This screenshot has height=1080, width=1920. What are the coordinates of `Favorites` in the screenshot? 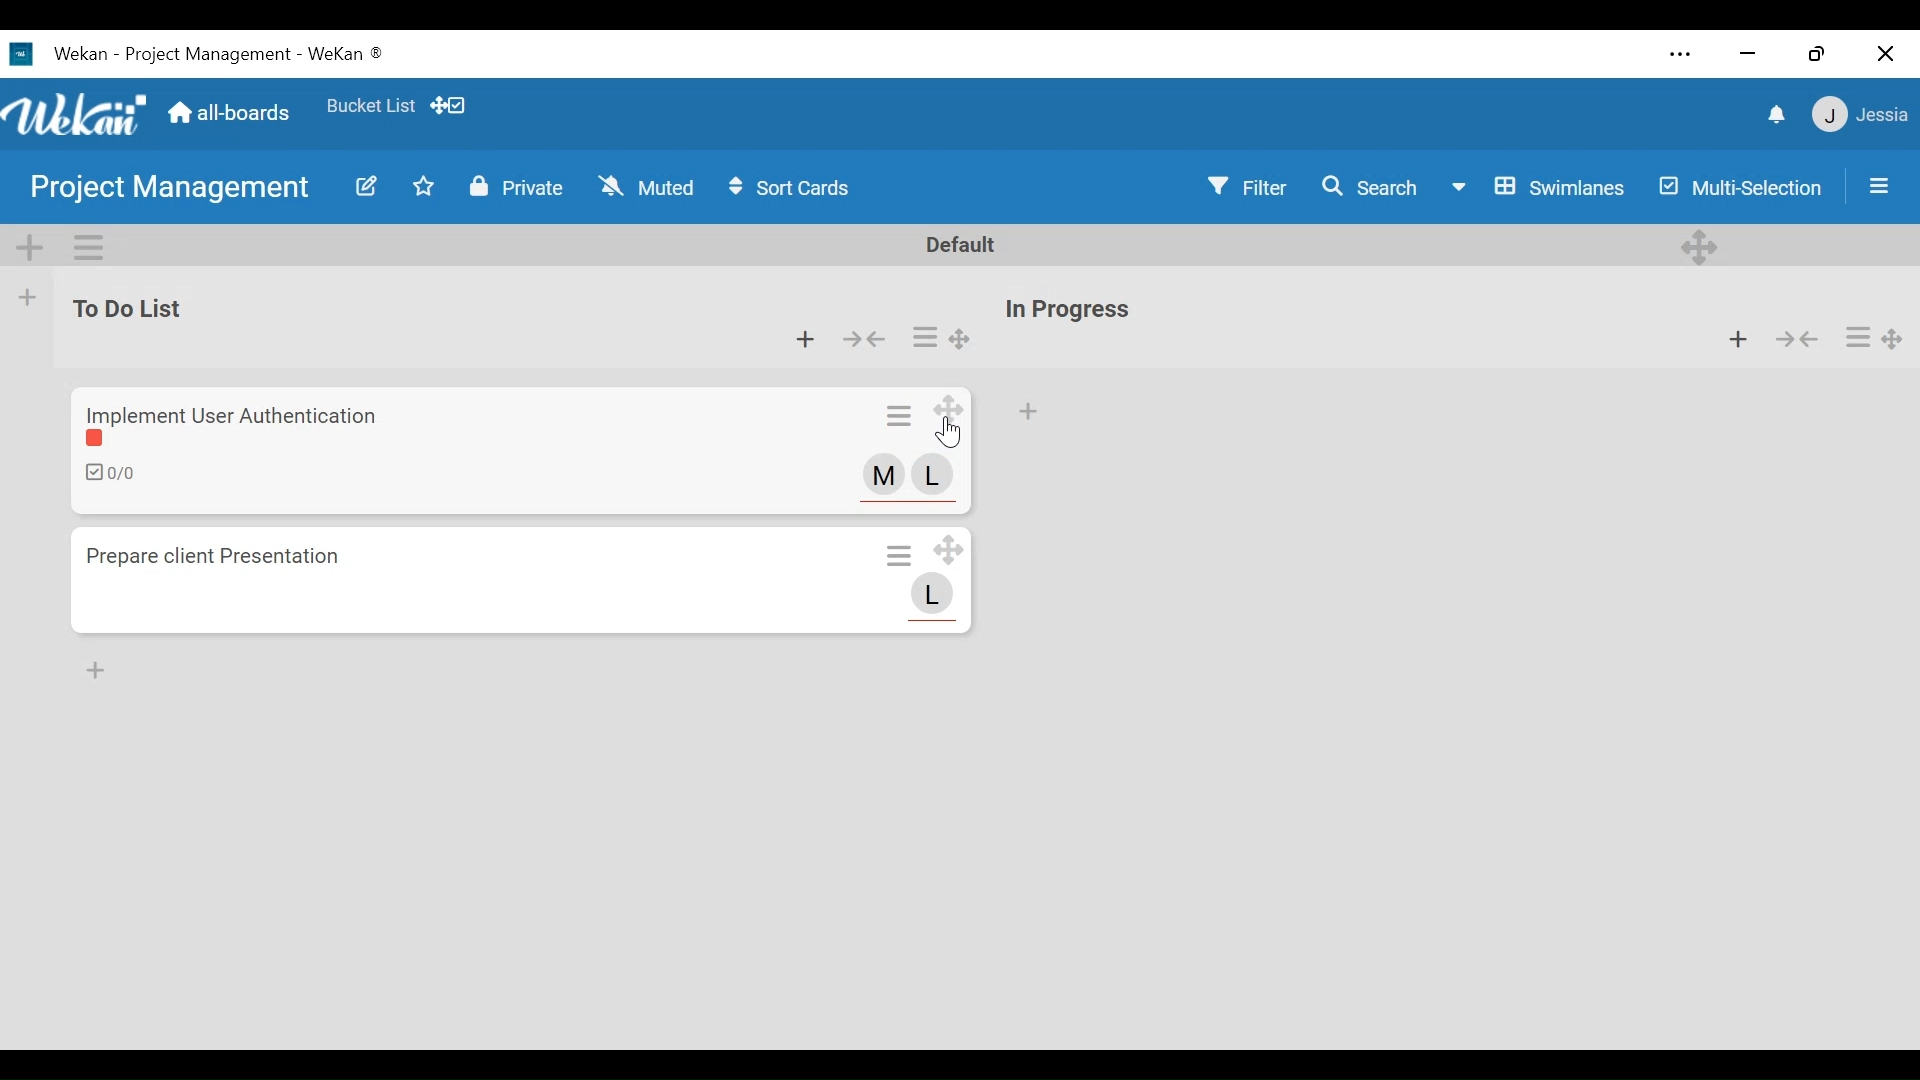 It's located at (371, 106).